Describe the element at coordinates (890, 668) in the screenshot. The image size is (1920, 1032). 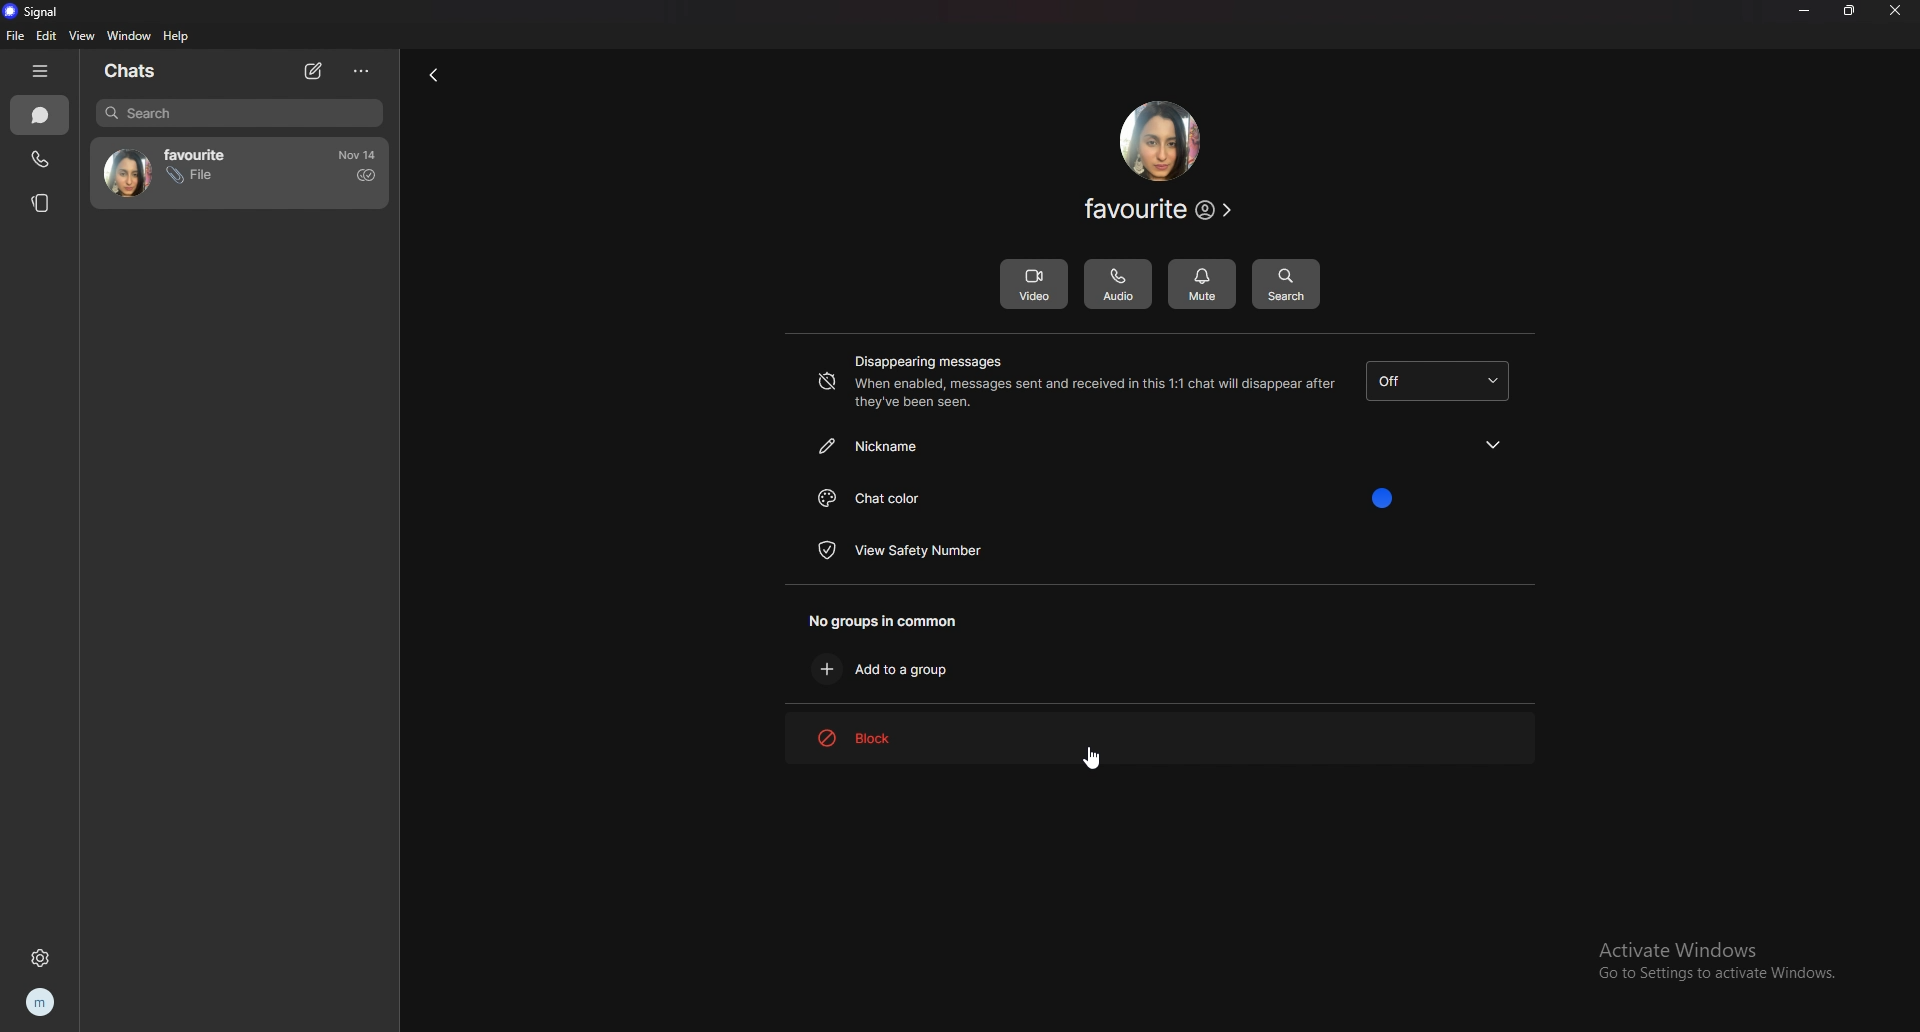
I see `add to group` at that location.